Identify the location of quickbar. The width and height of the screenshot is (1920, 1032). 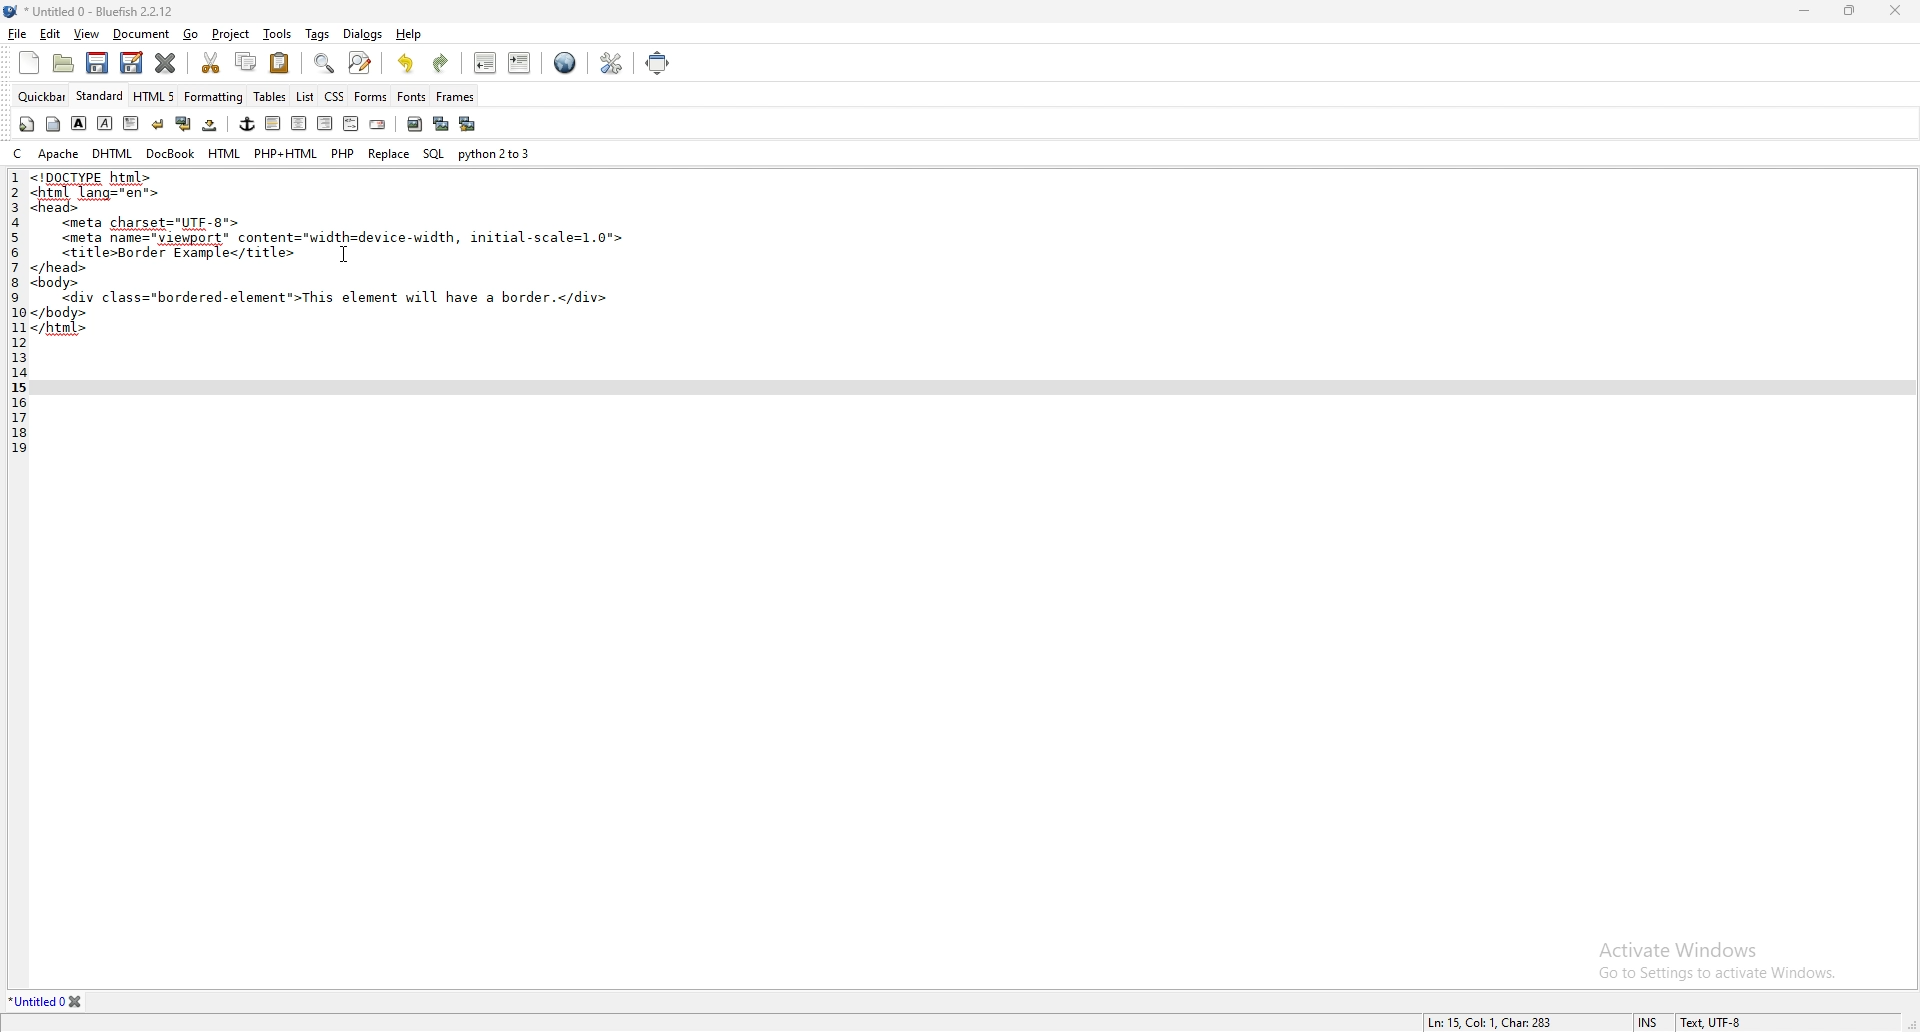
(42, 97).